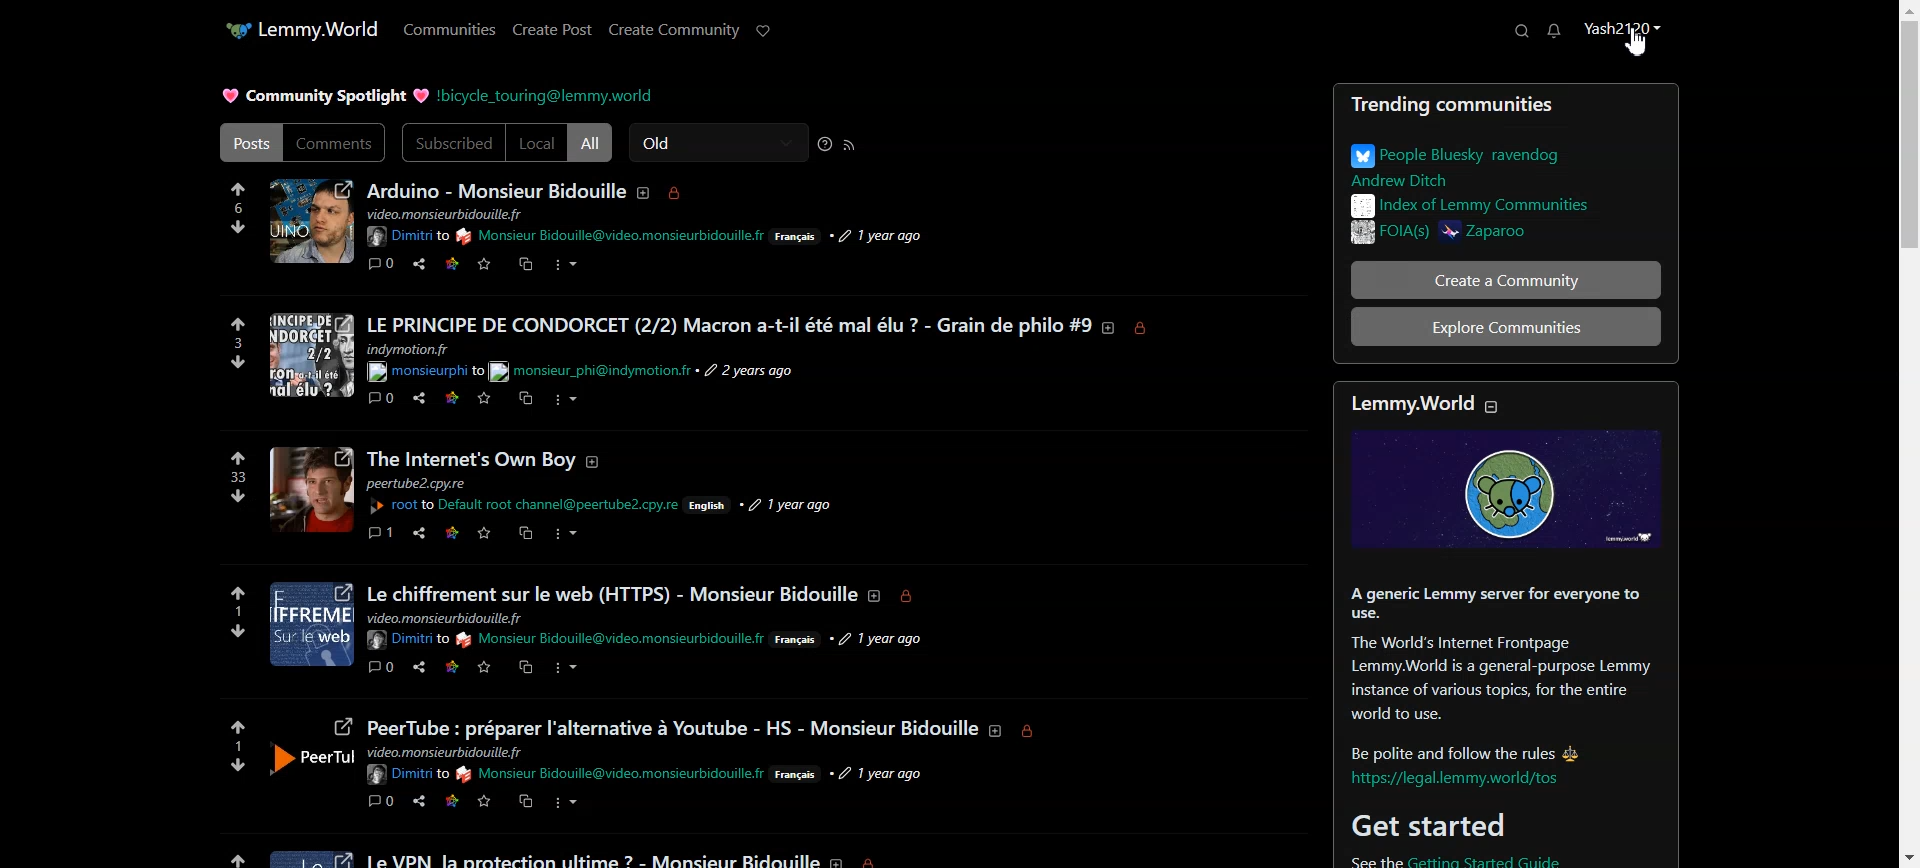  What do you see at coordinates (916, 599) in the screenshot?
I see `locked` at bounding box center [916, 599].